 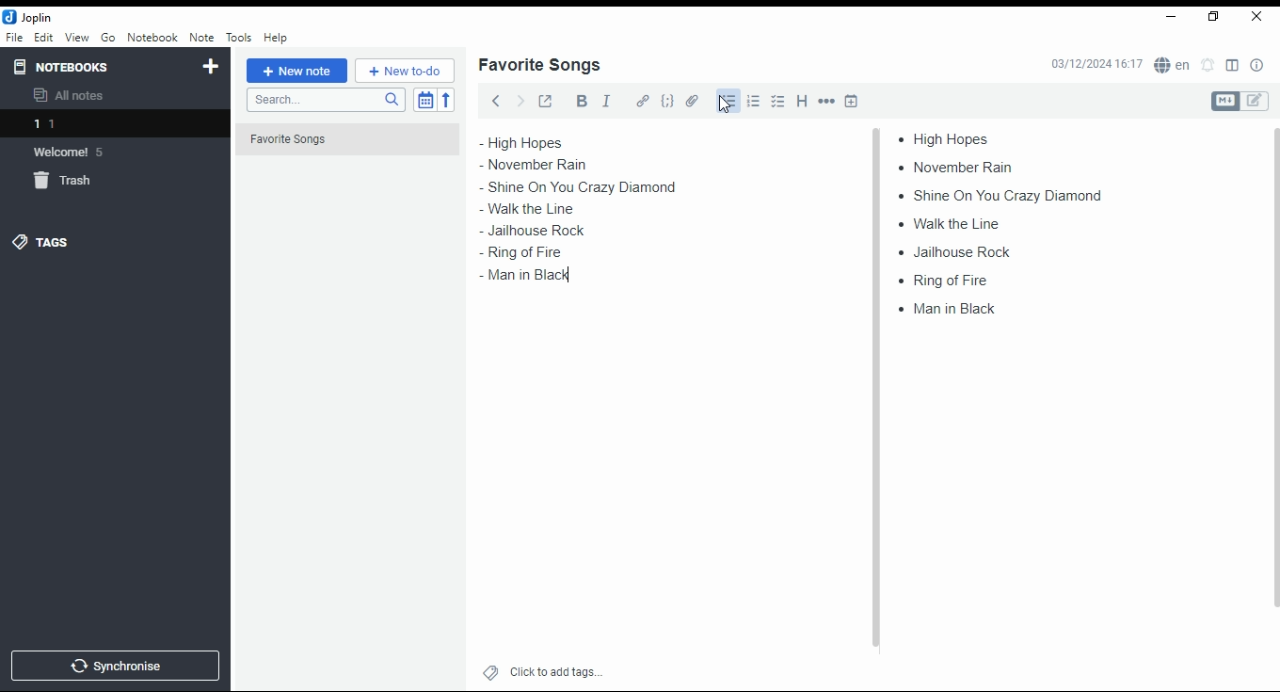 I want to click on file, so click(x=14, y=36).